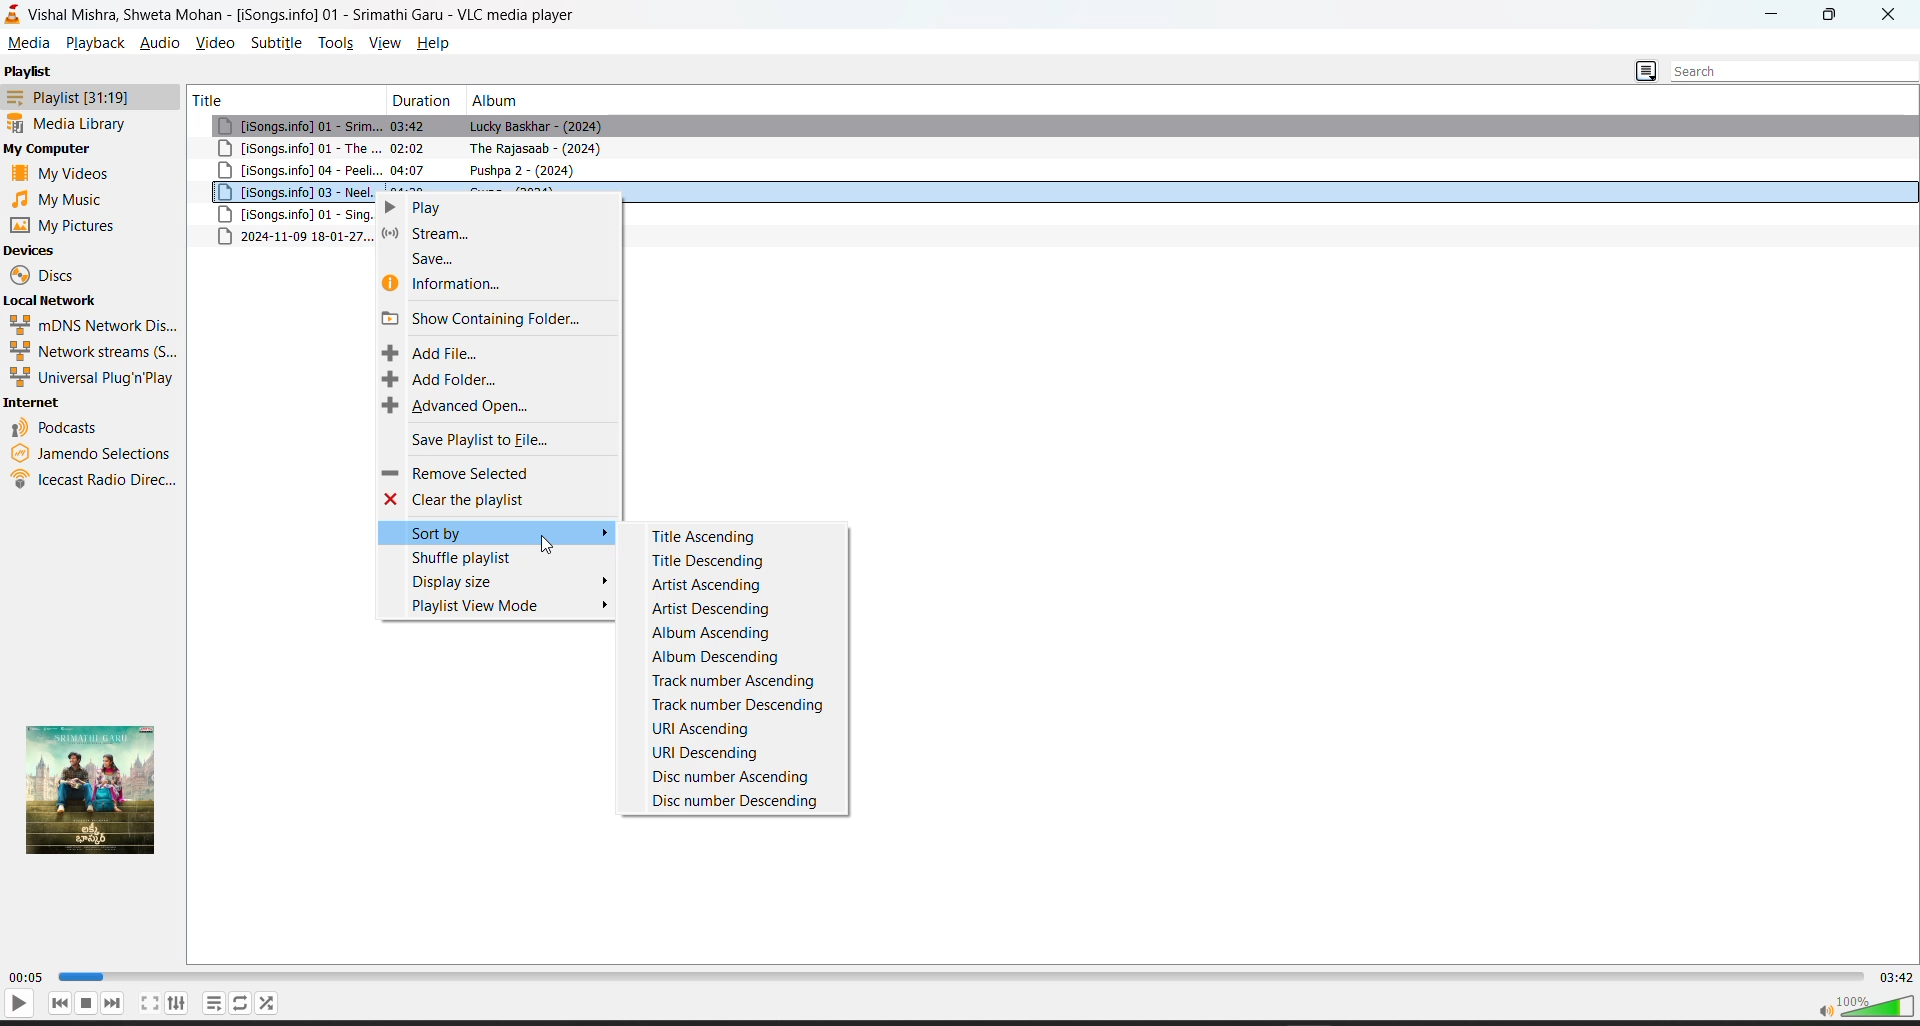  What do you see at coordinates (501, 256) in the screenshot?
I see `save` at bounding box center [501, 256].